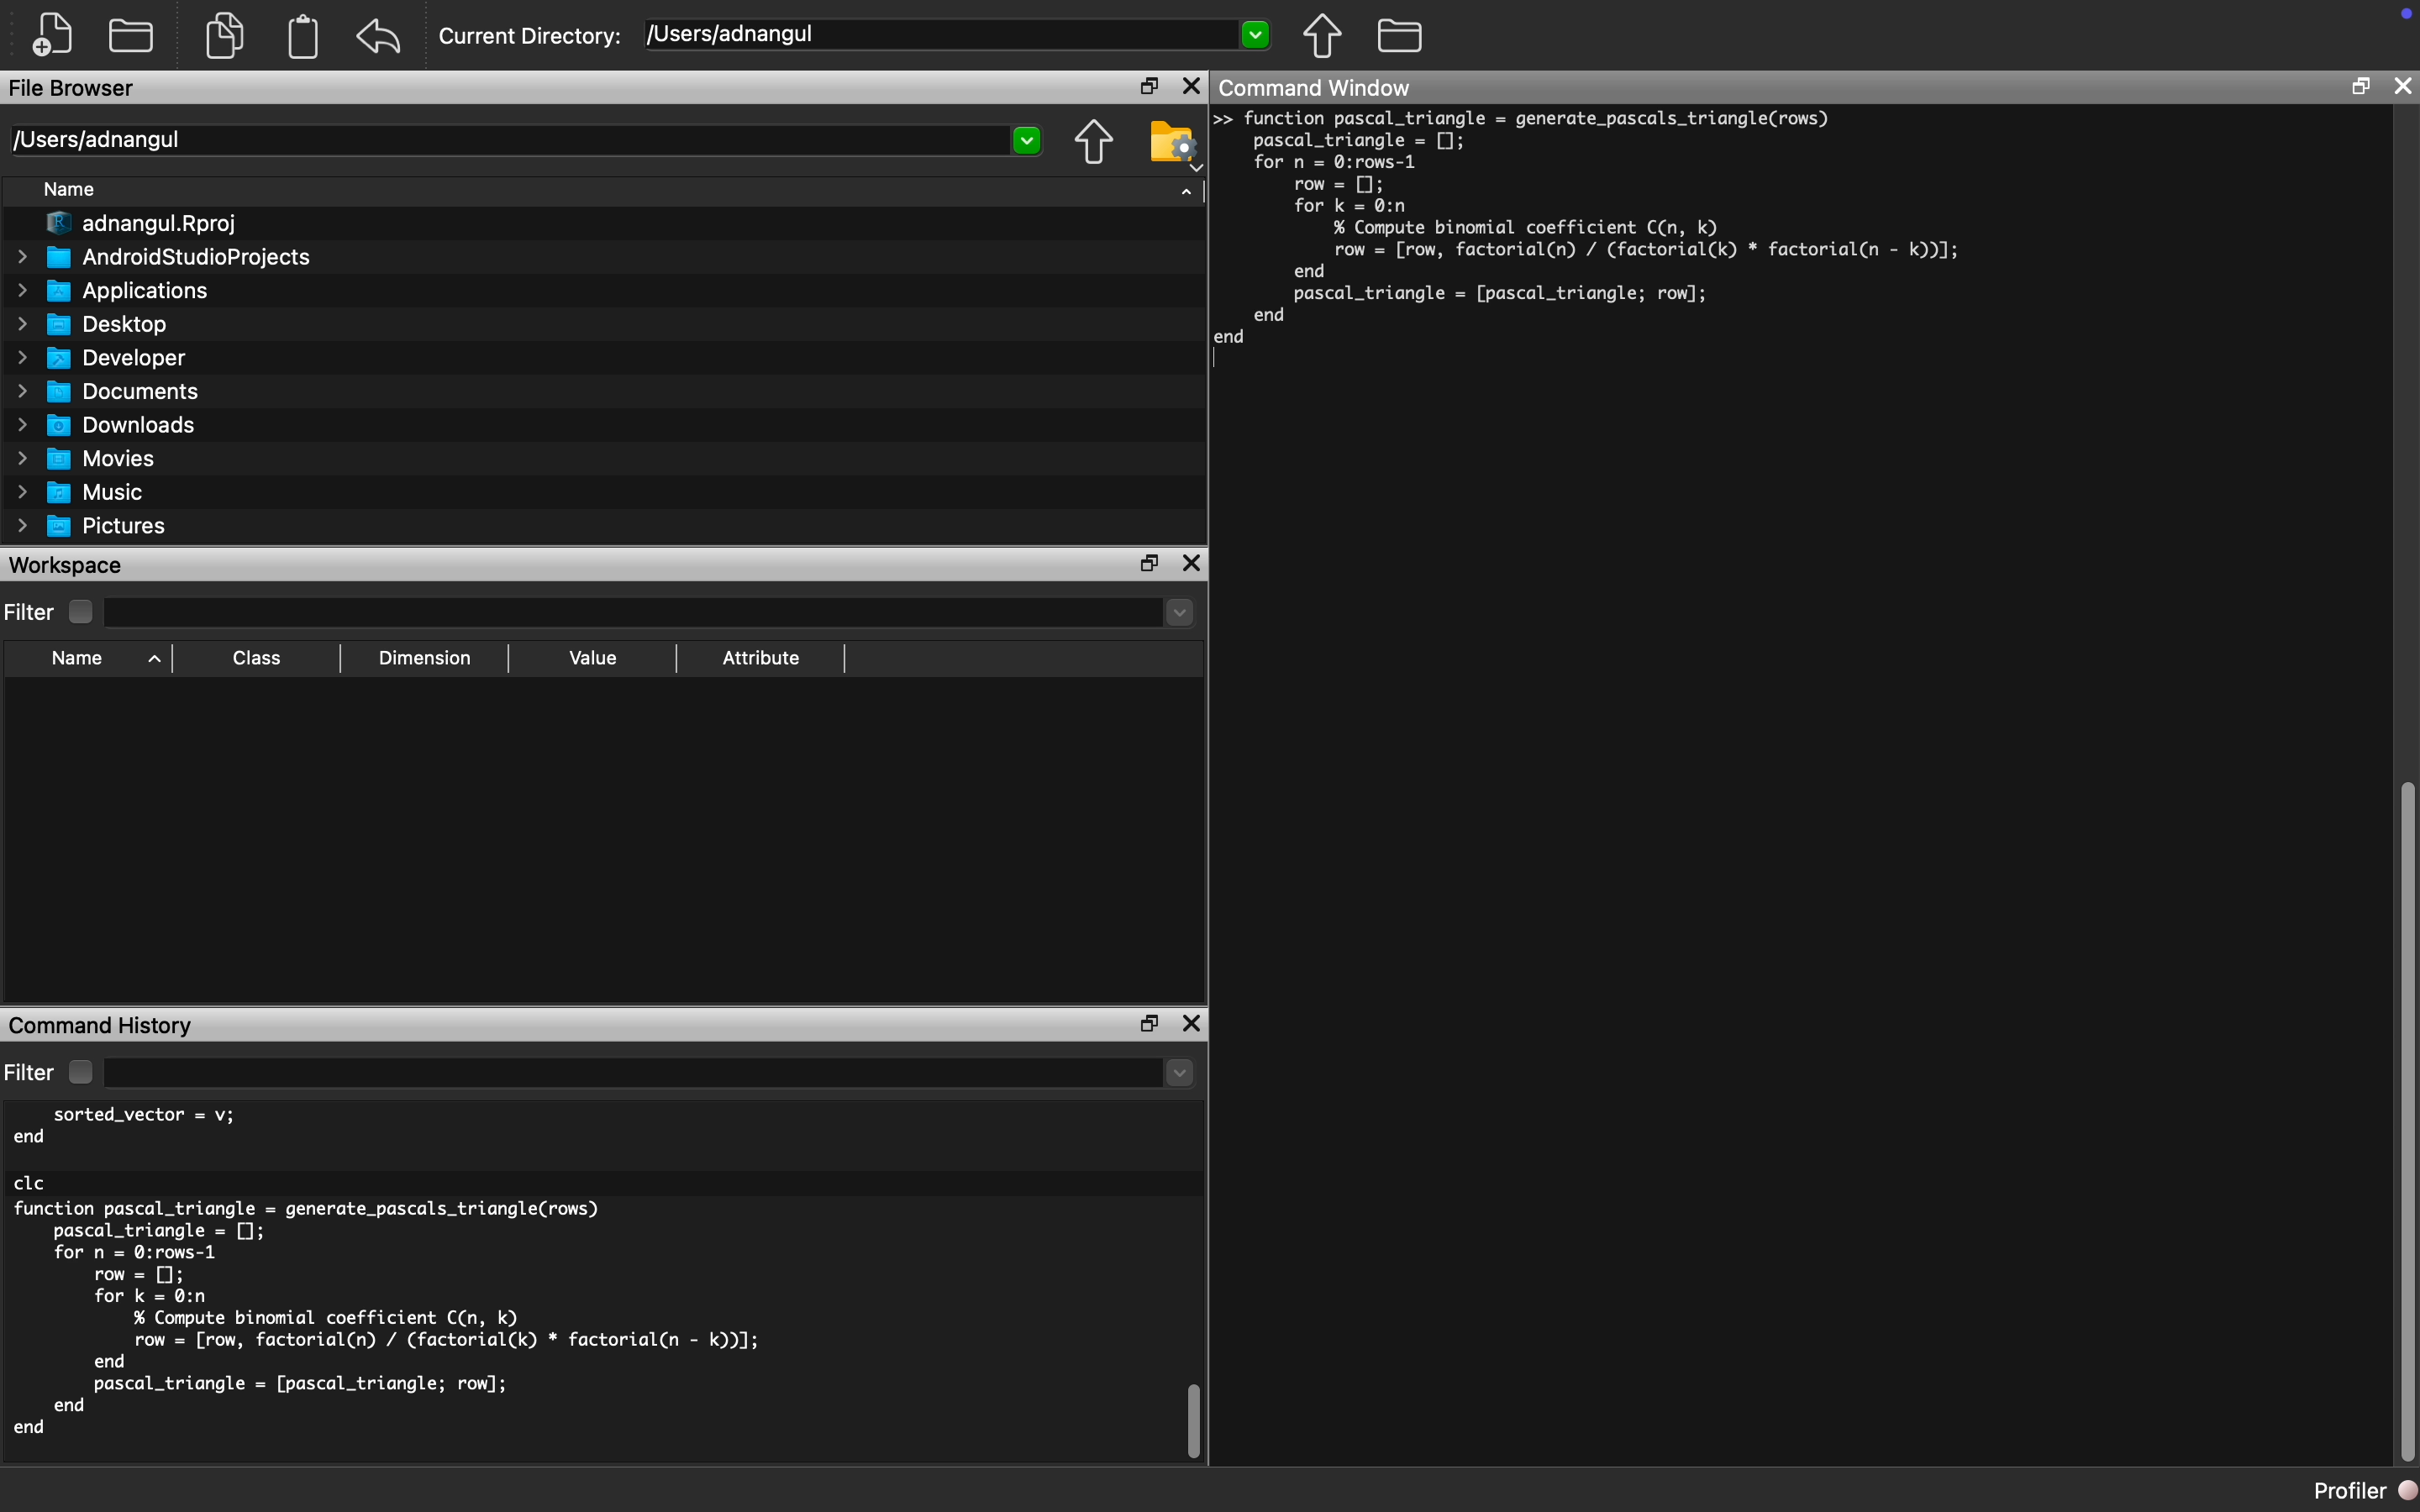 This screenshot has width=2420, height=1512. What do you see at coordinates (161, 258) in the screenshot?
I see `AndroidStudioProjects` at bounding box center [161, 258].